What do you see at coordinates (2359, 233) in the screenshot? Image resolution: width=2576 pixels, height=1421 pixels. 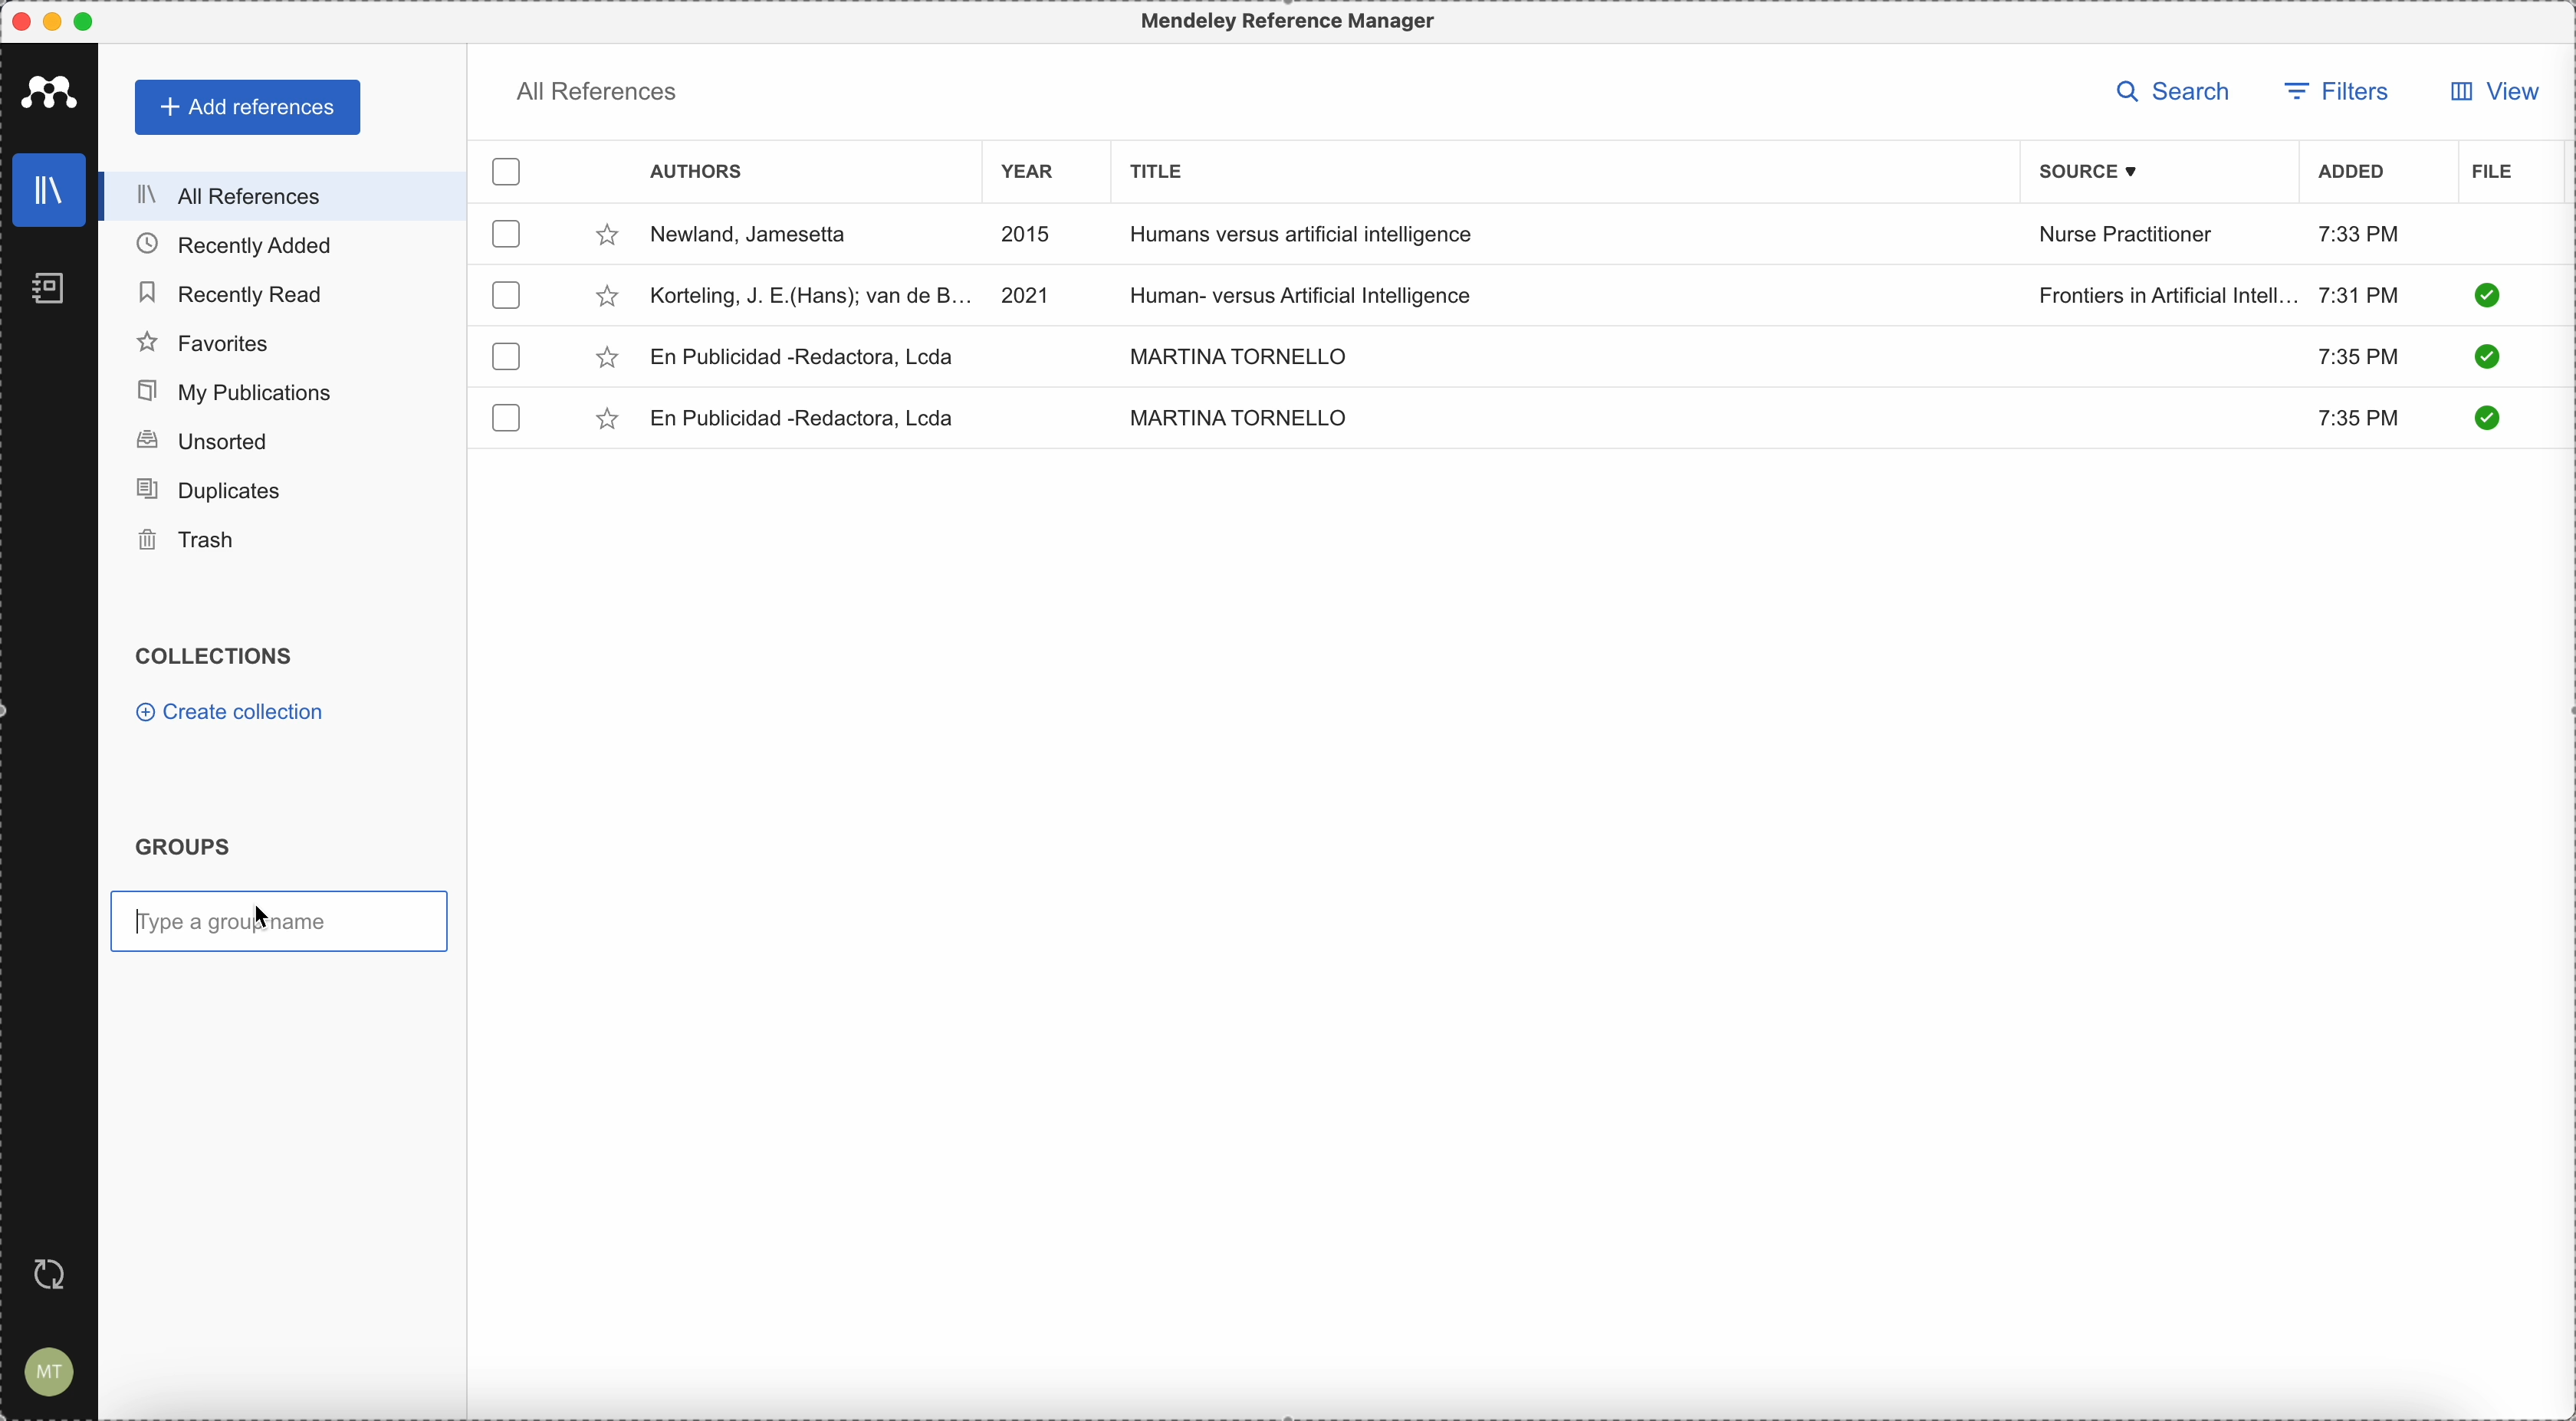 I see `7:33 PM` at bounding box center [2359, 233].